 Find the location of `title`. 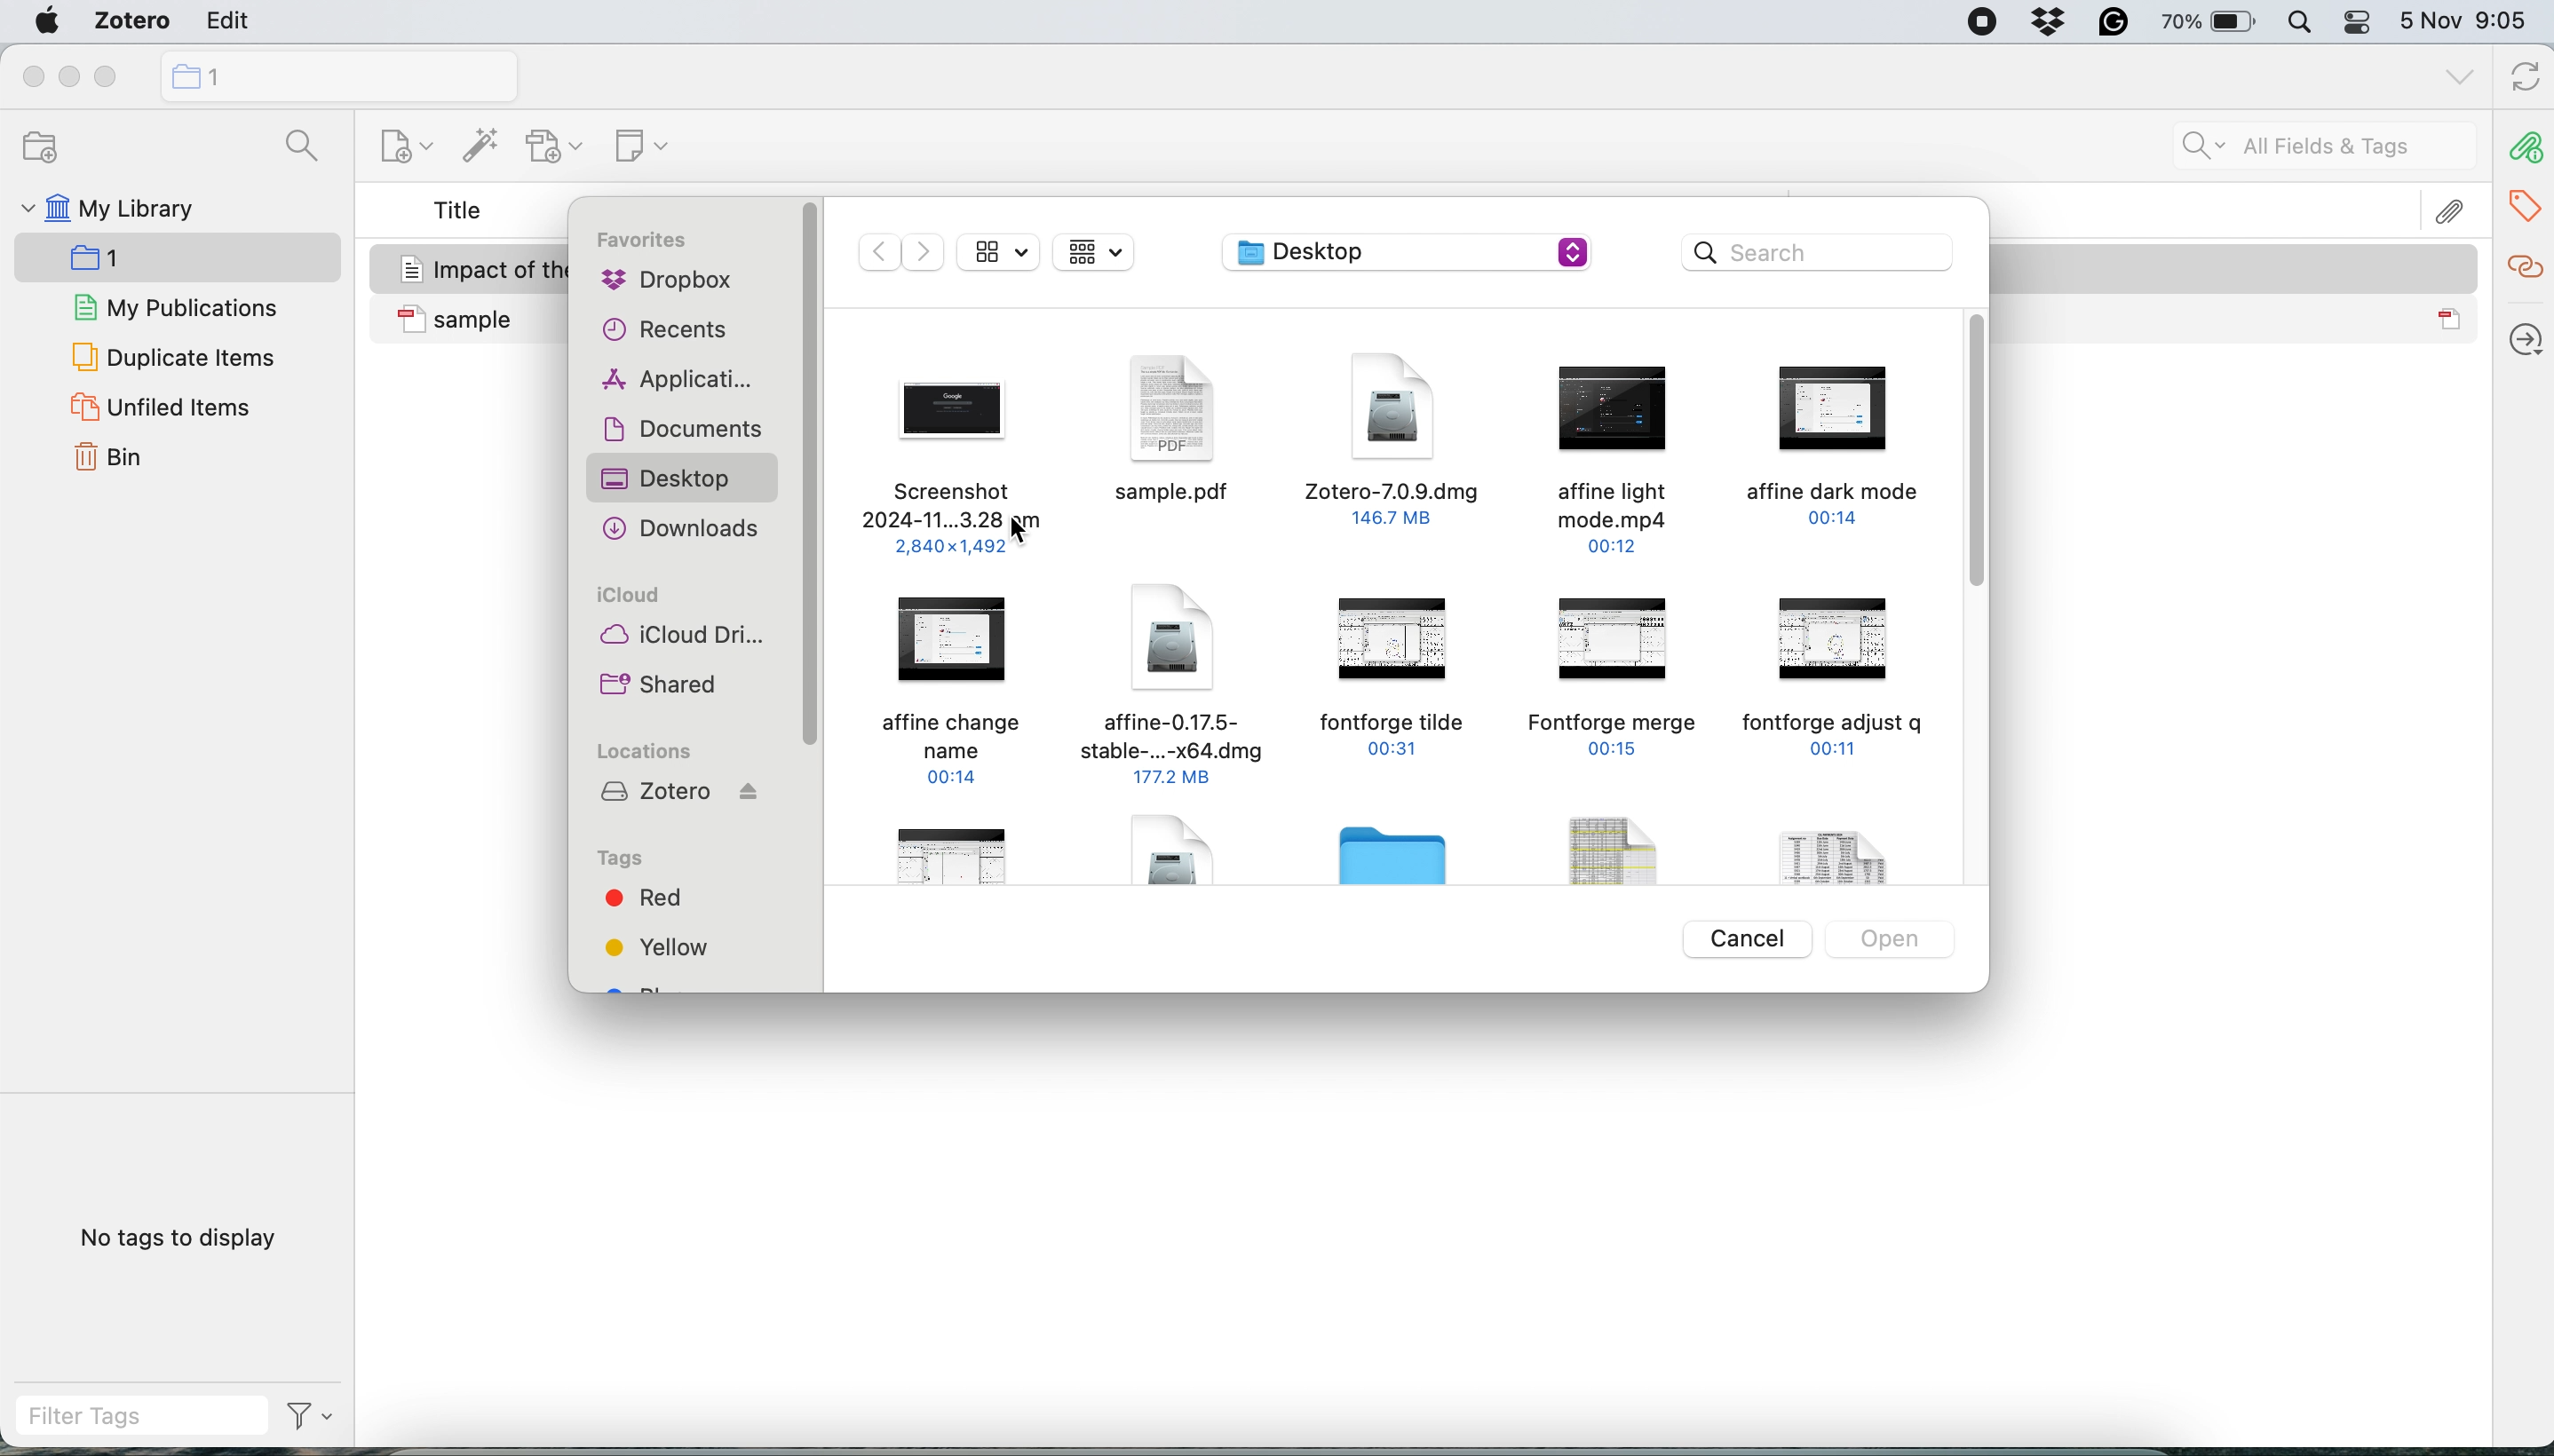

title is located at coordinates (459, 212).